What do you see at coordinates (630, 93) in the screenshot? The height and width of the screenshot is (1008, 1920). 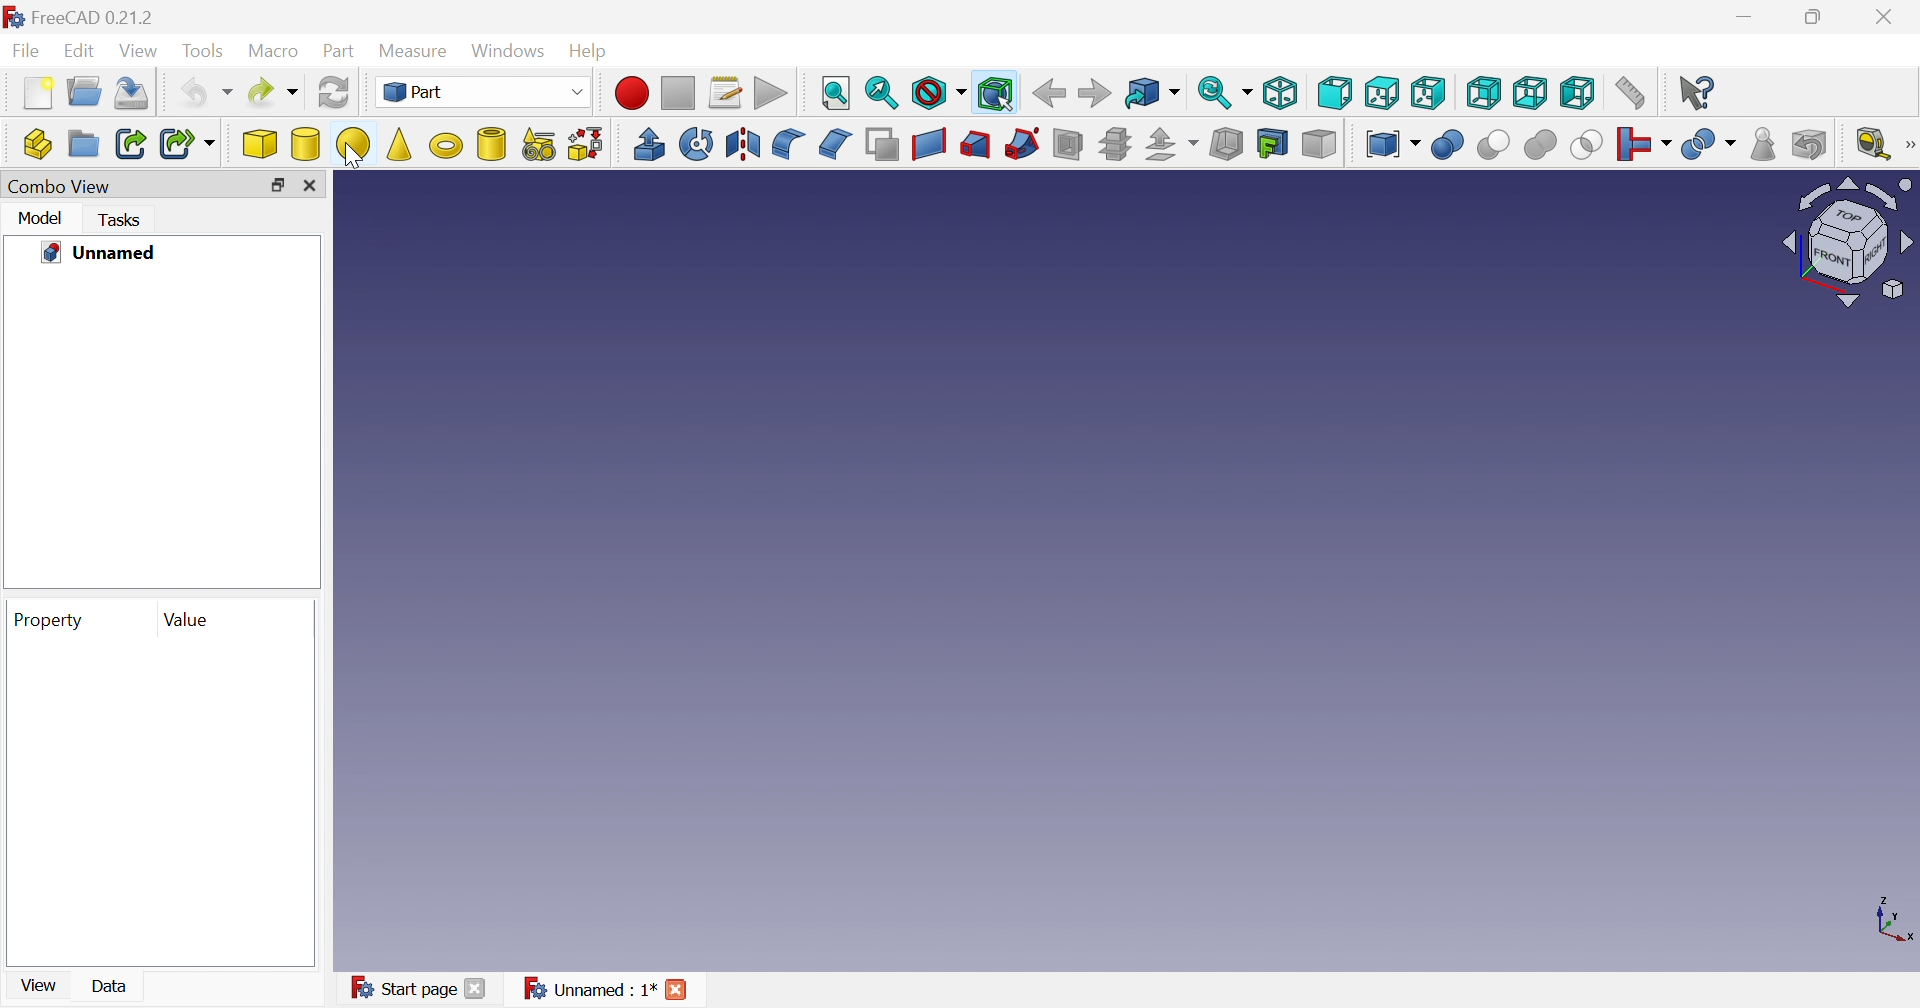 I see `Macro recording` at bounding box center [630, 93].